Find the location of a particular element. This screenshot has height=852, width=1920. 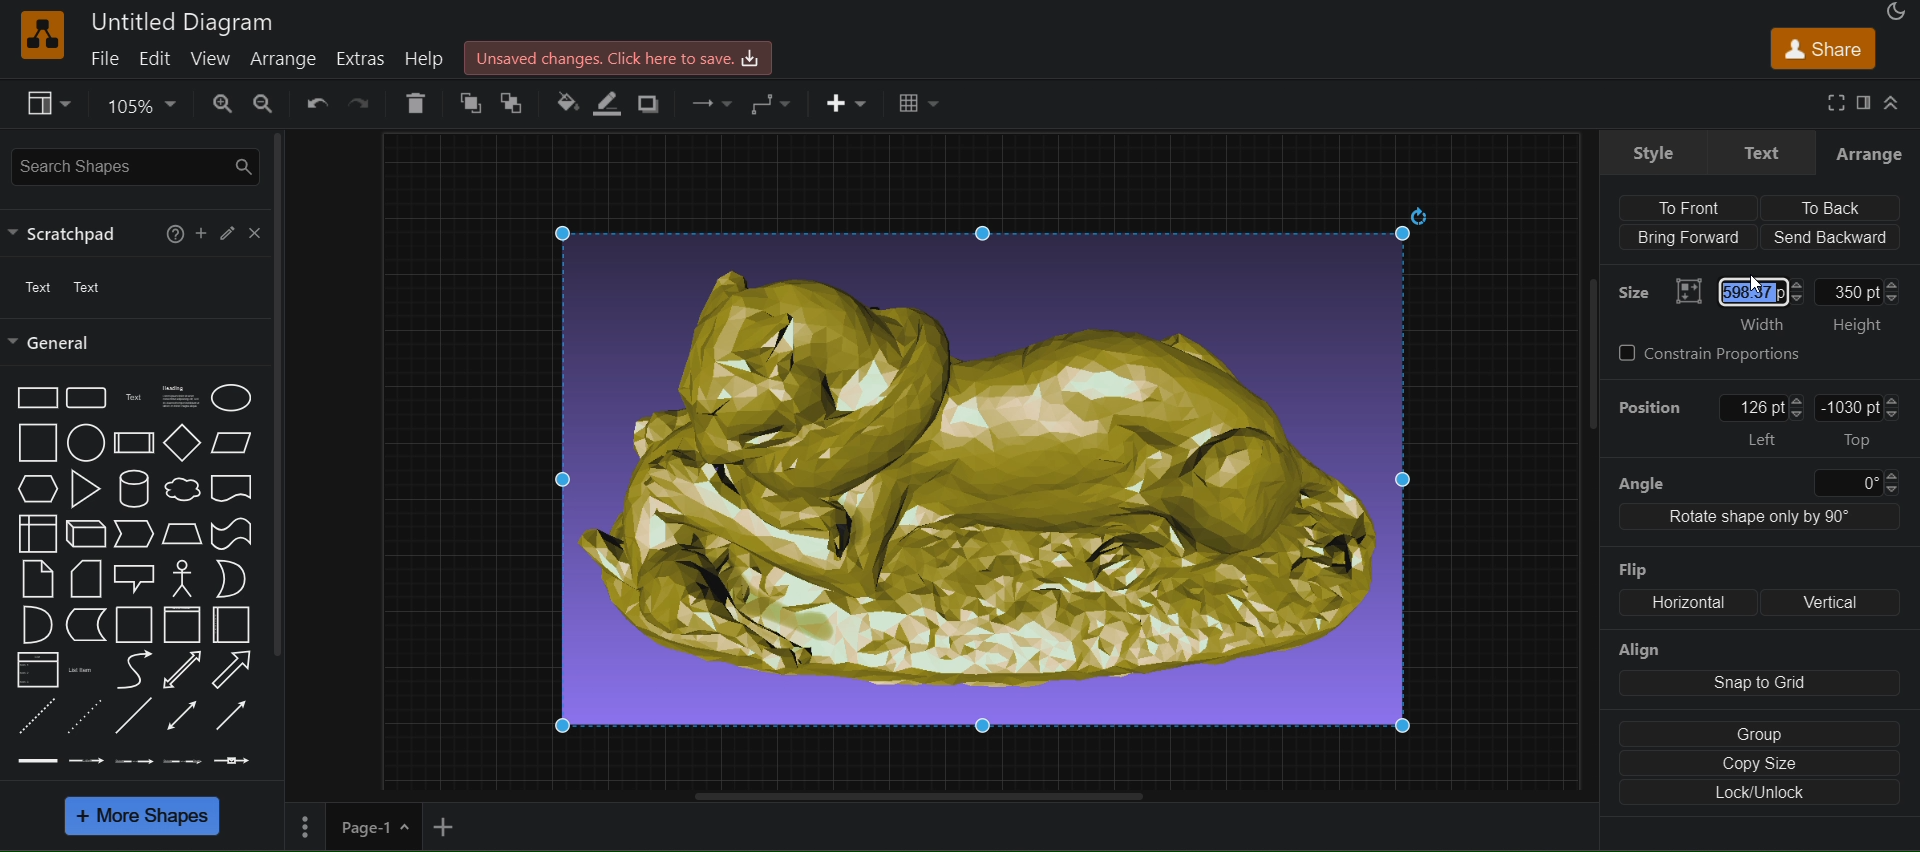

‘Width is located at coordinates (1758, 325).